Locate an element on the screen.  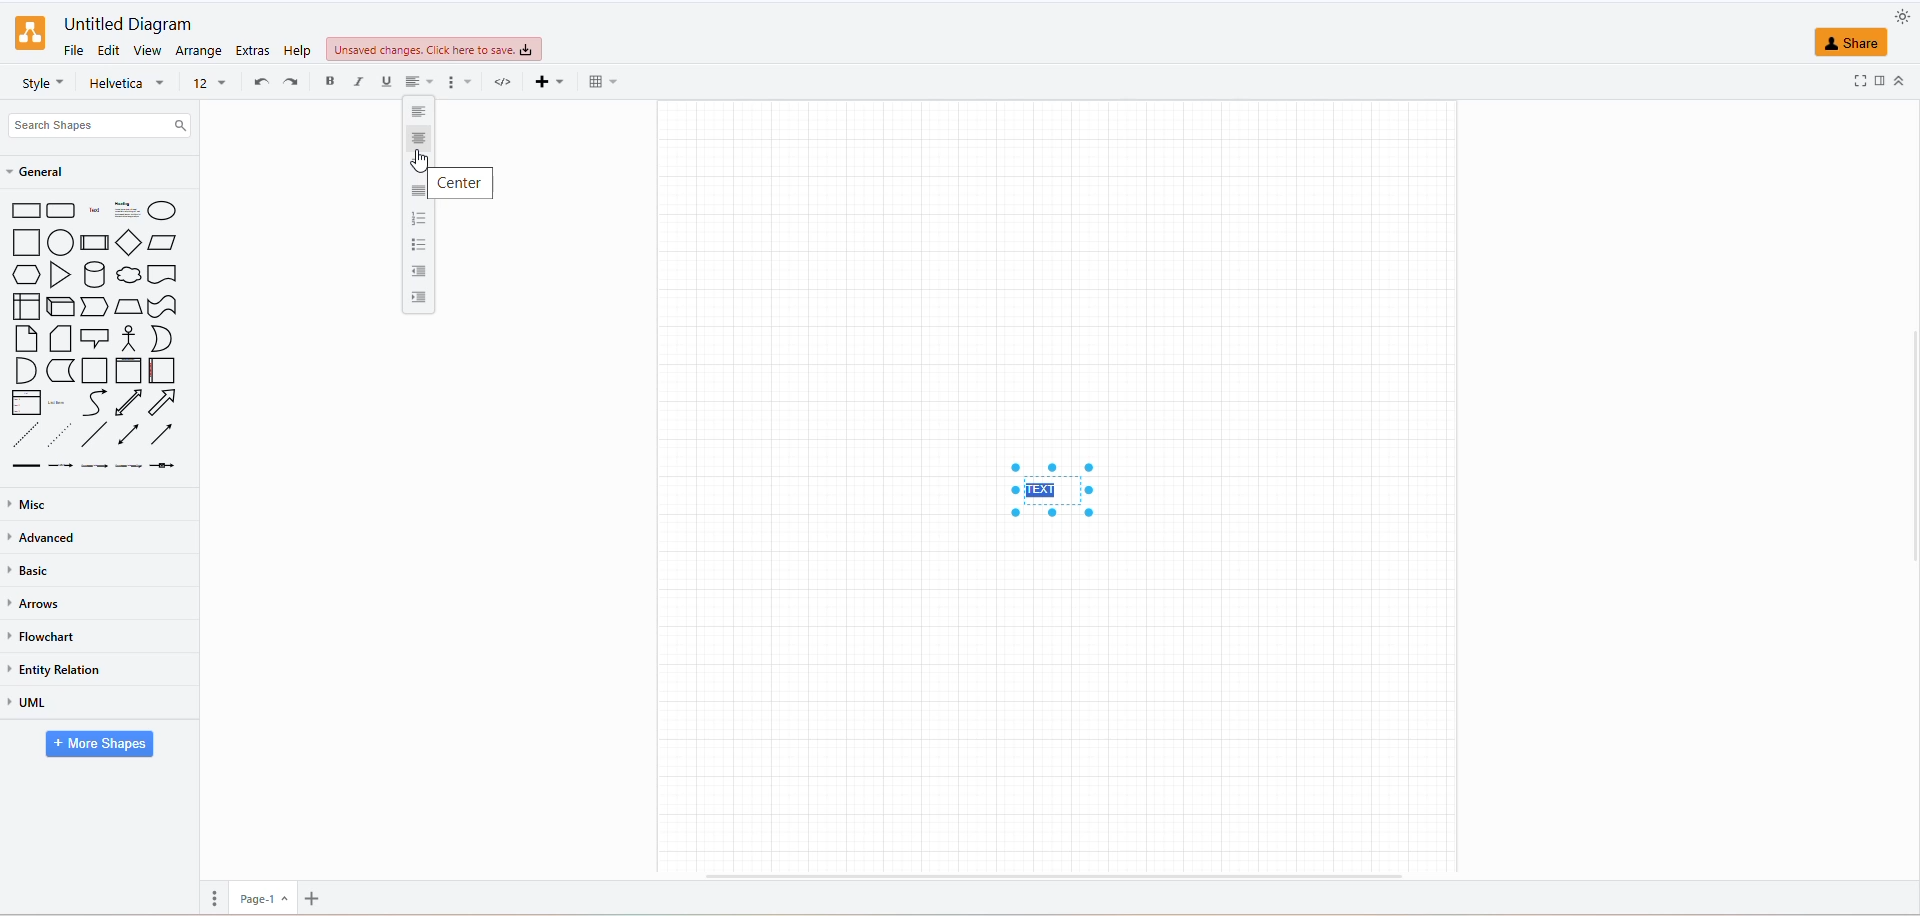
right align is located at coordinates (416, 140).